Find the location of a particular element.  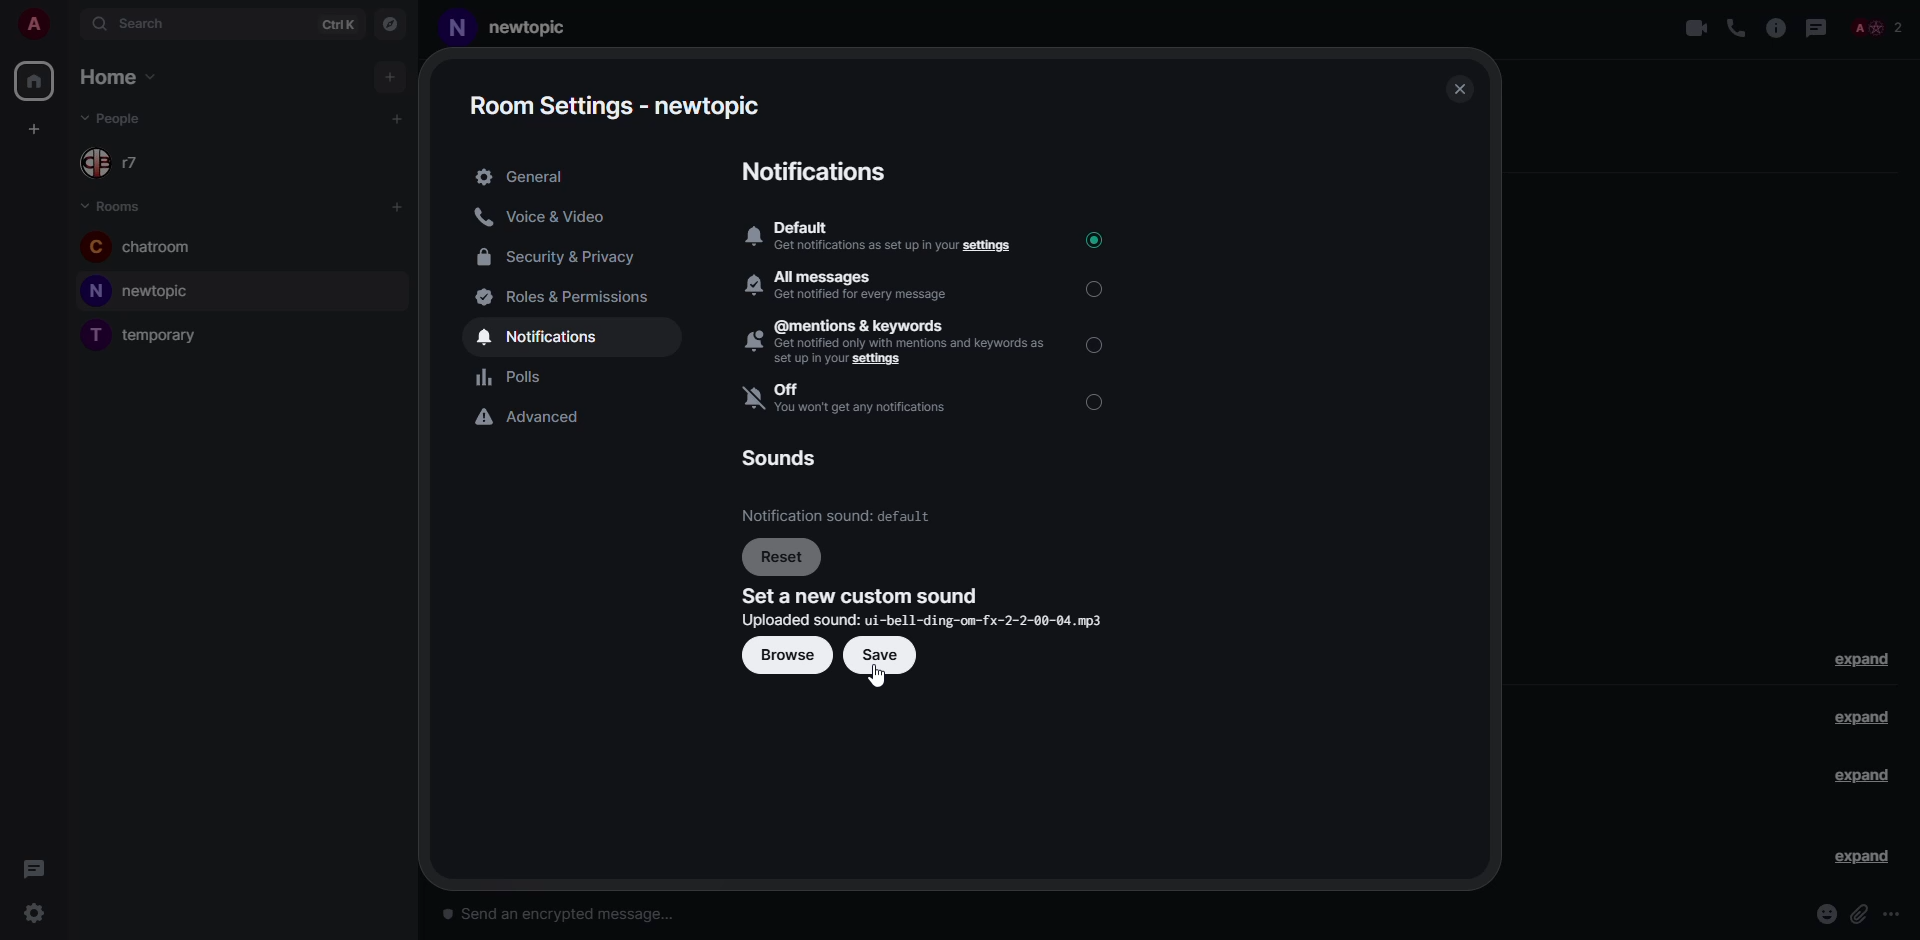

add is located at coordinates (34, 127).